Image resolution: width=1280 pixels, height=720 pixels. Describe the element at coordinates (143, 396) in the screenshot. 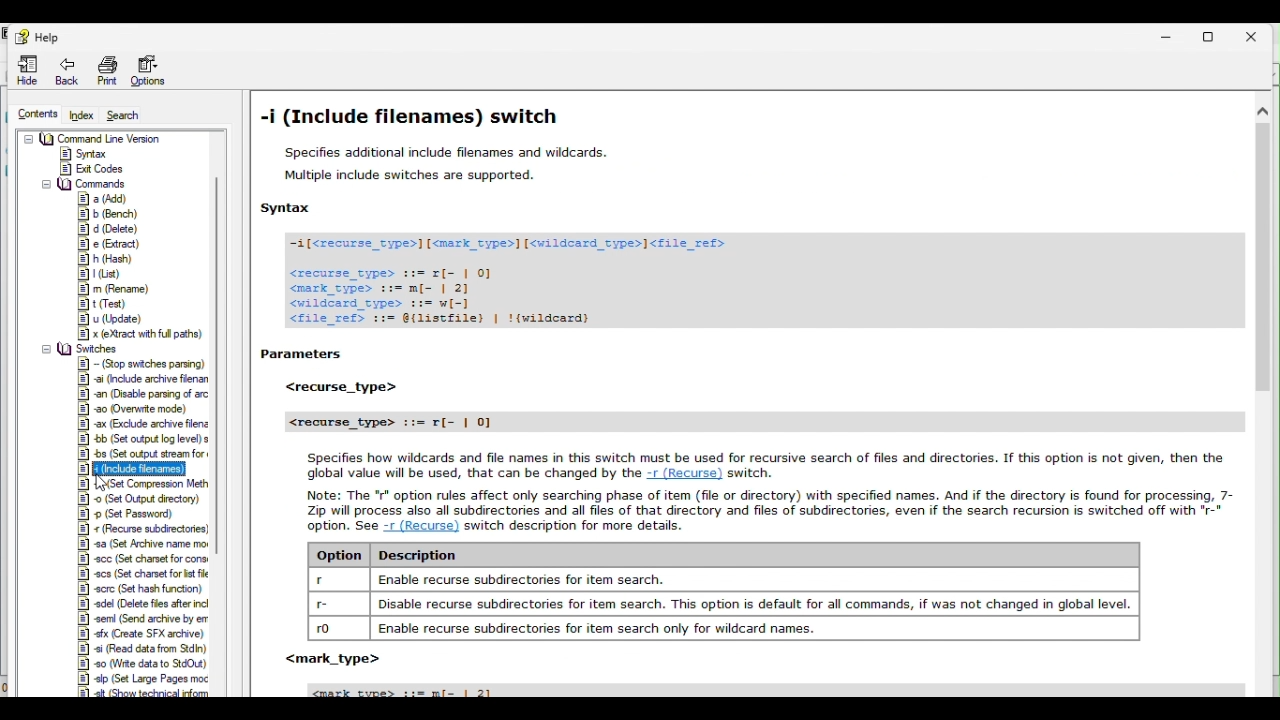

I see `Disable parsing` at that location.